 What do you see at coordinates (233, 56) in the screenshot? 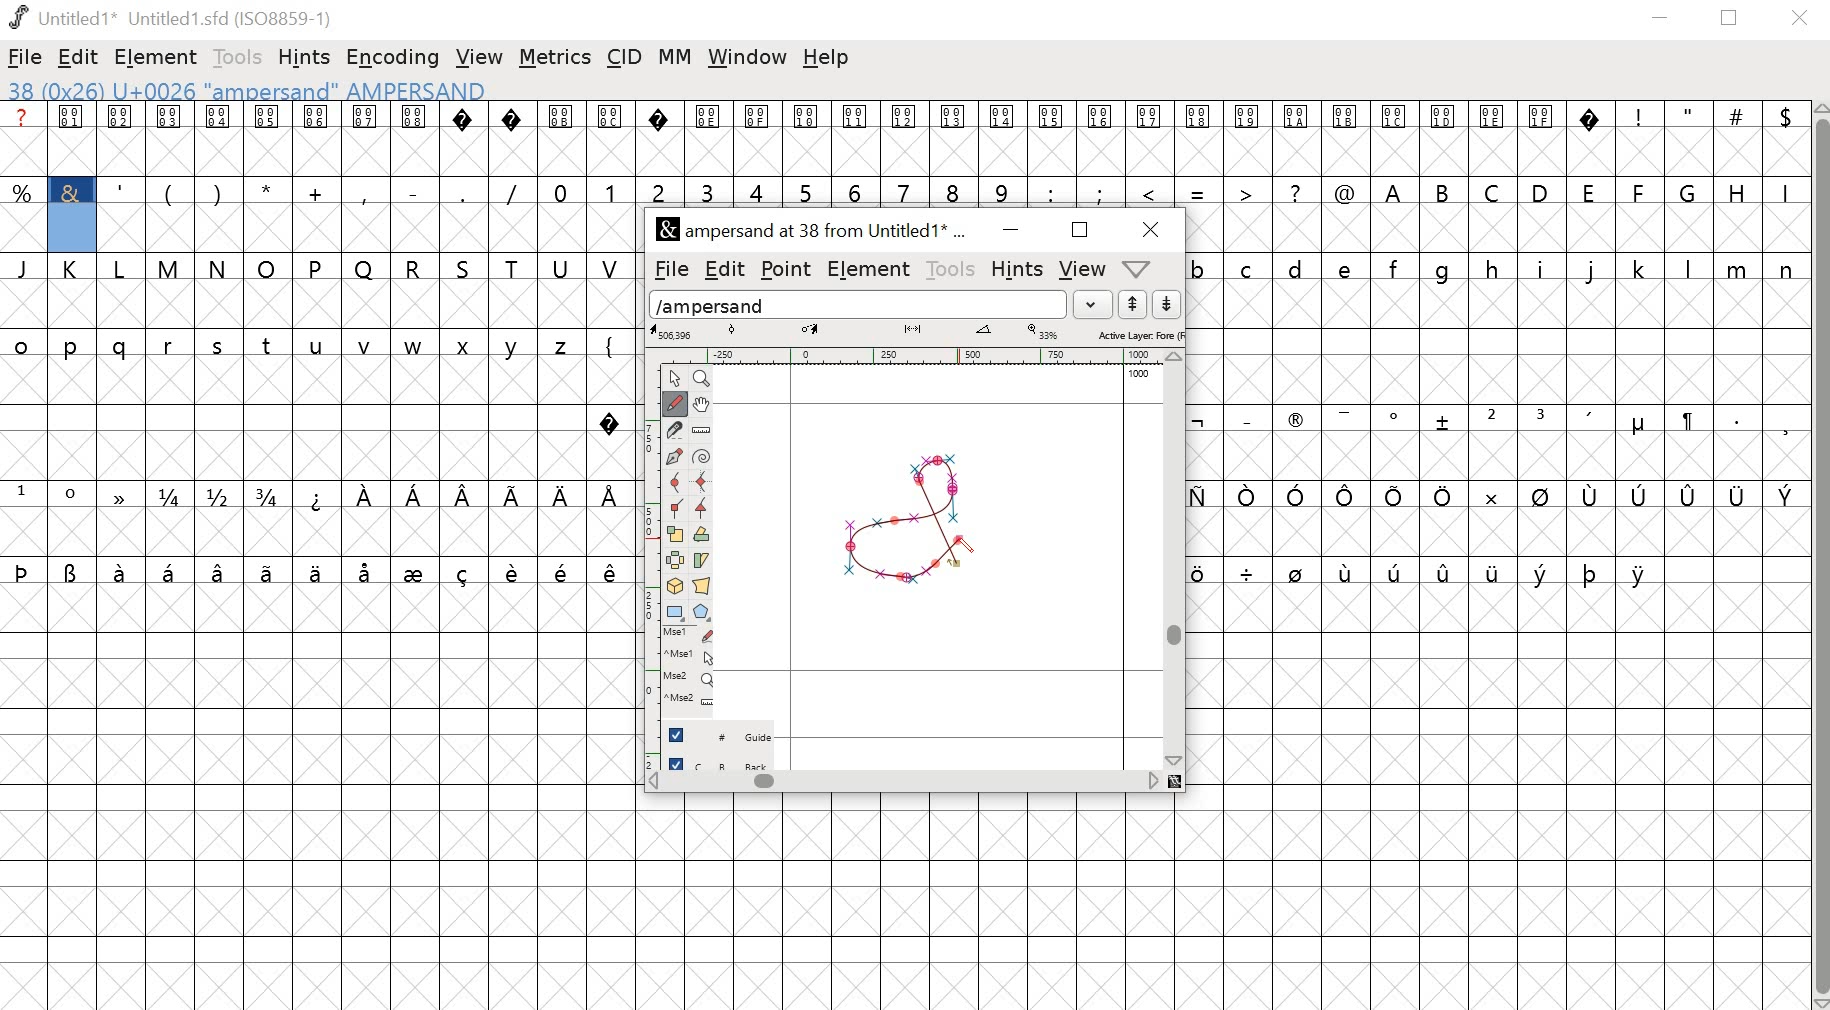
I see `tools` at bounding box center [233, 56].